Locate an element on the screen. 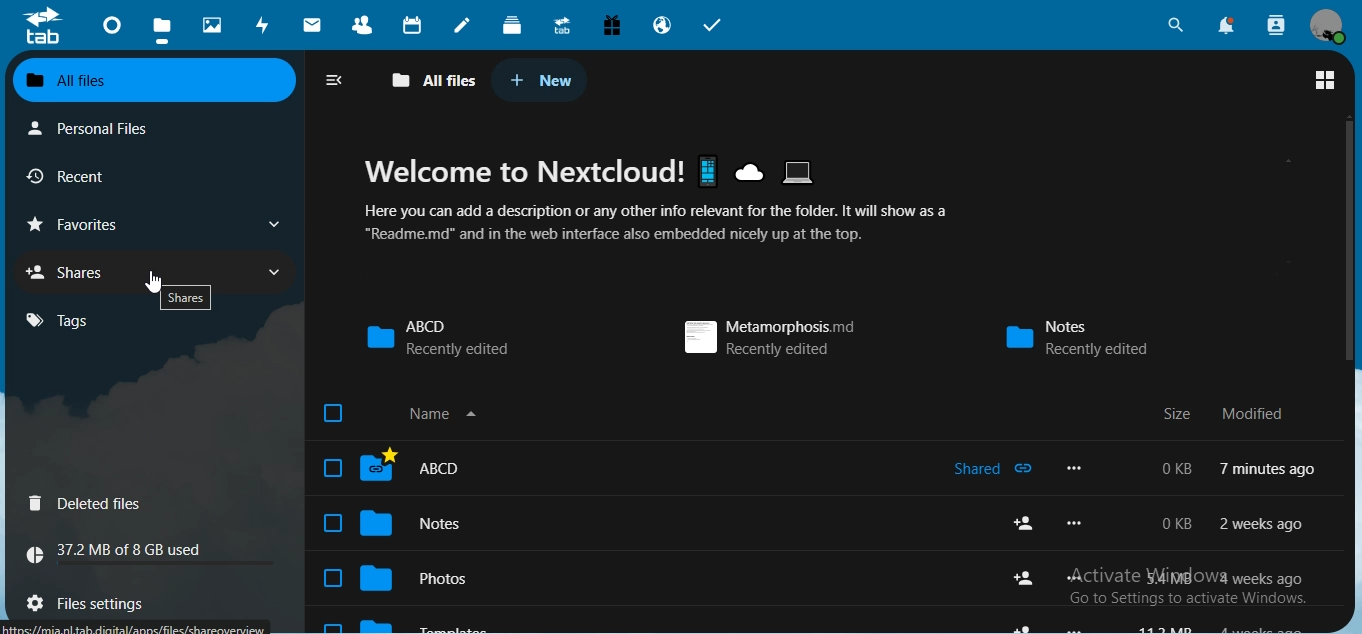  mail is located at coordinates (312, 24).